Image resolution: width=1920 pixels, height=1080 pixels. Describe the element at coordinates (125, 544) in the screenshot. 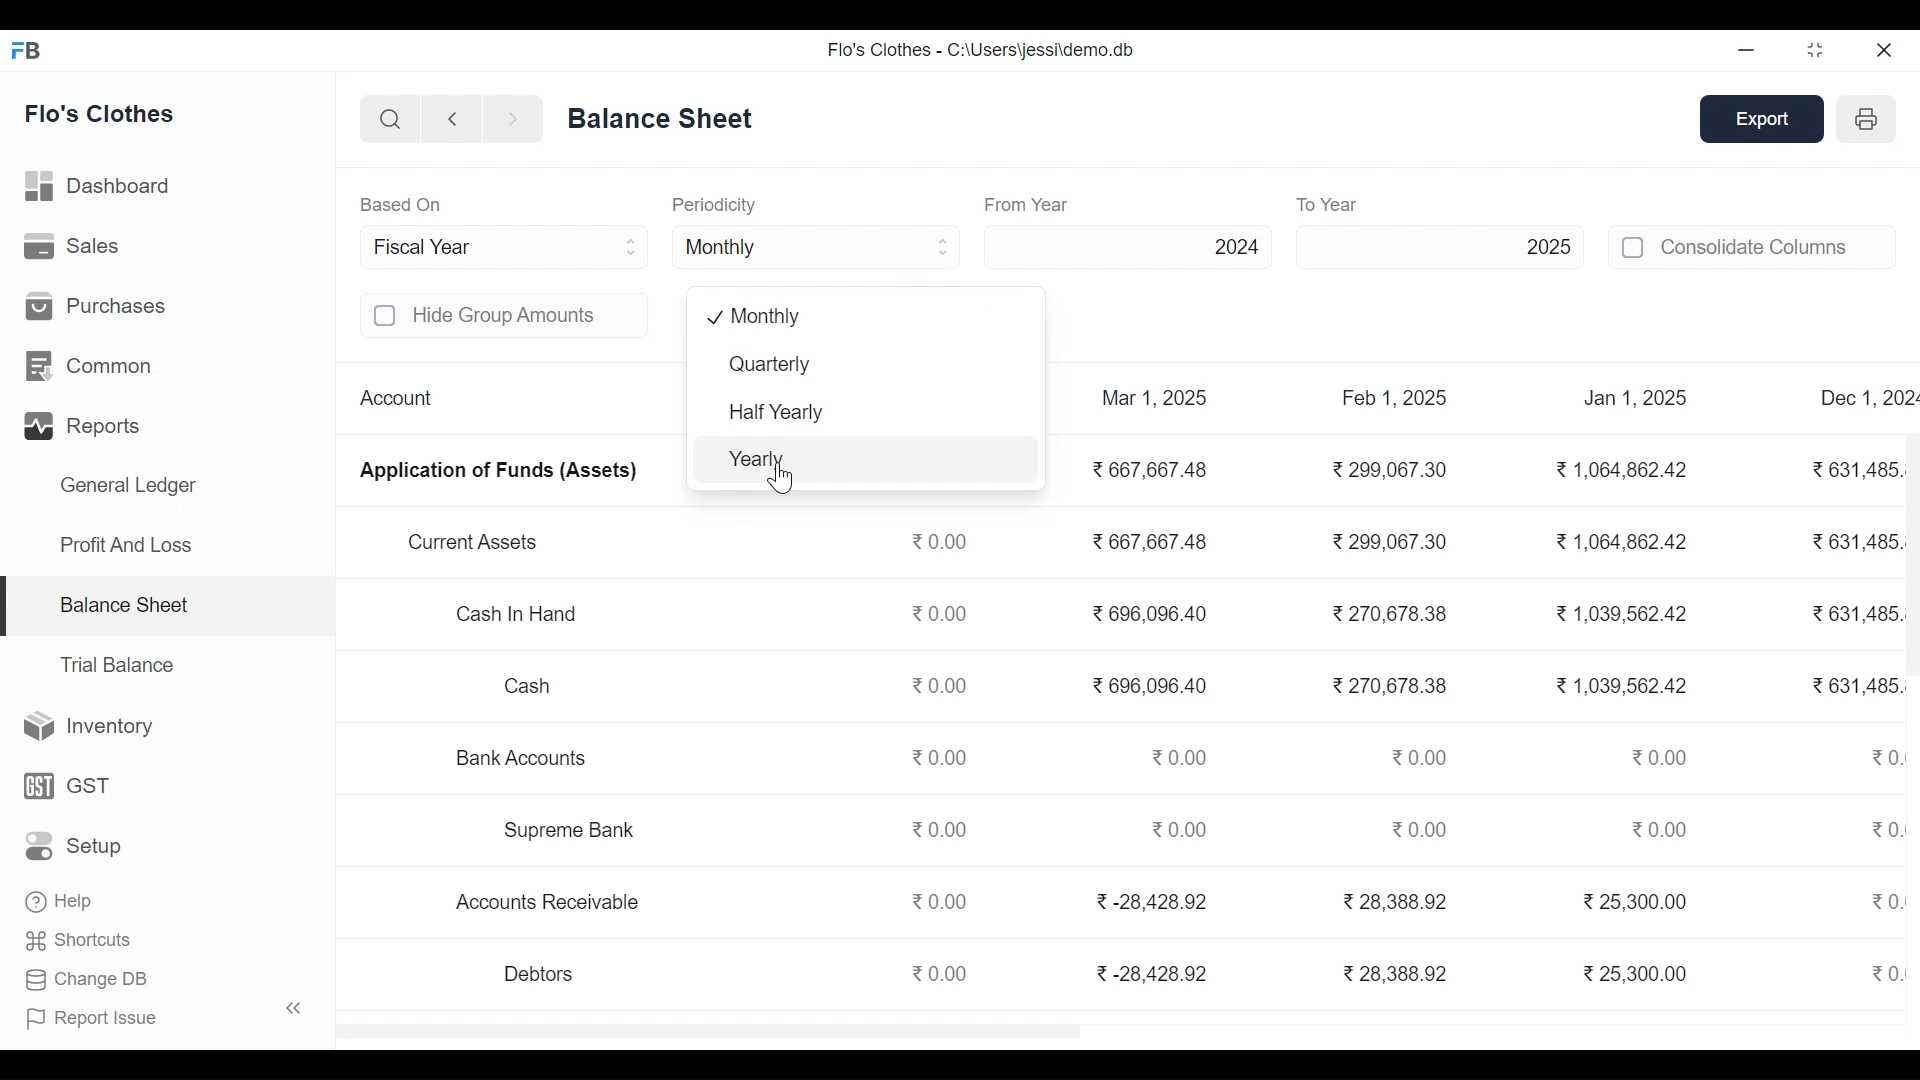

I see `Profit And Loss` at that location.